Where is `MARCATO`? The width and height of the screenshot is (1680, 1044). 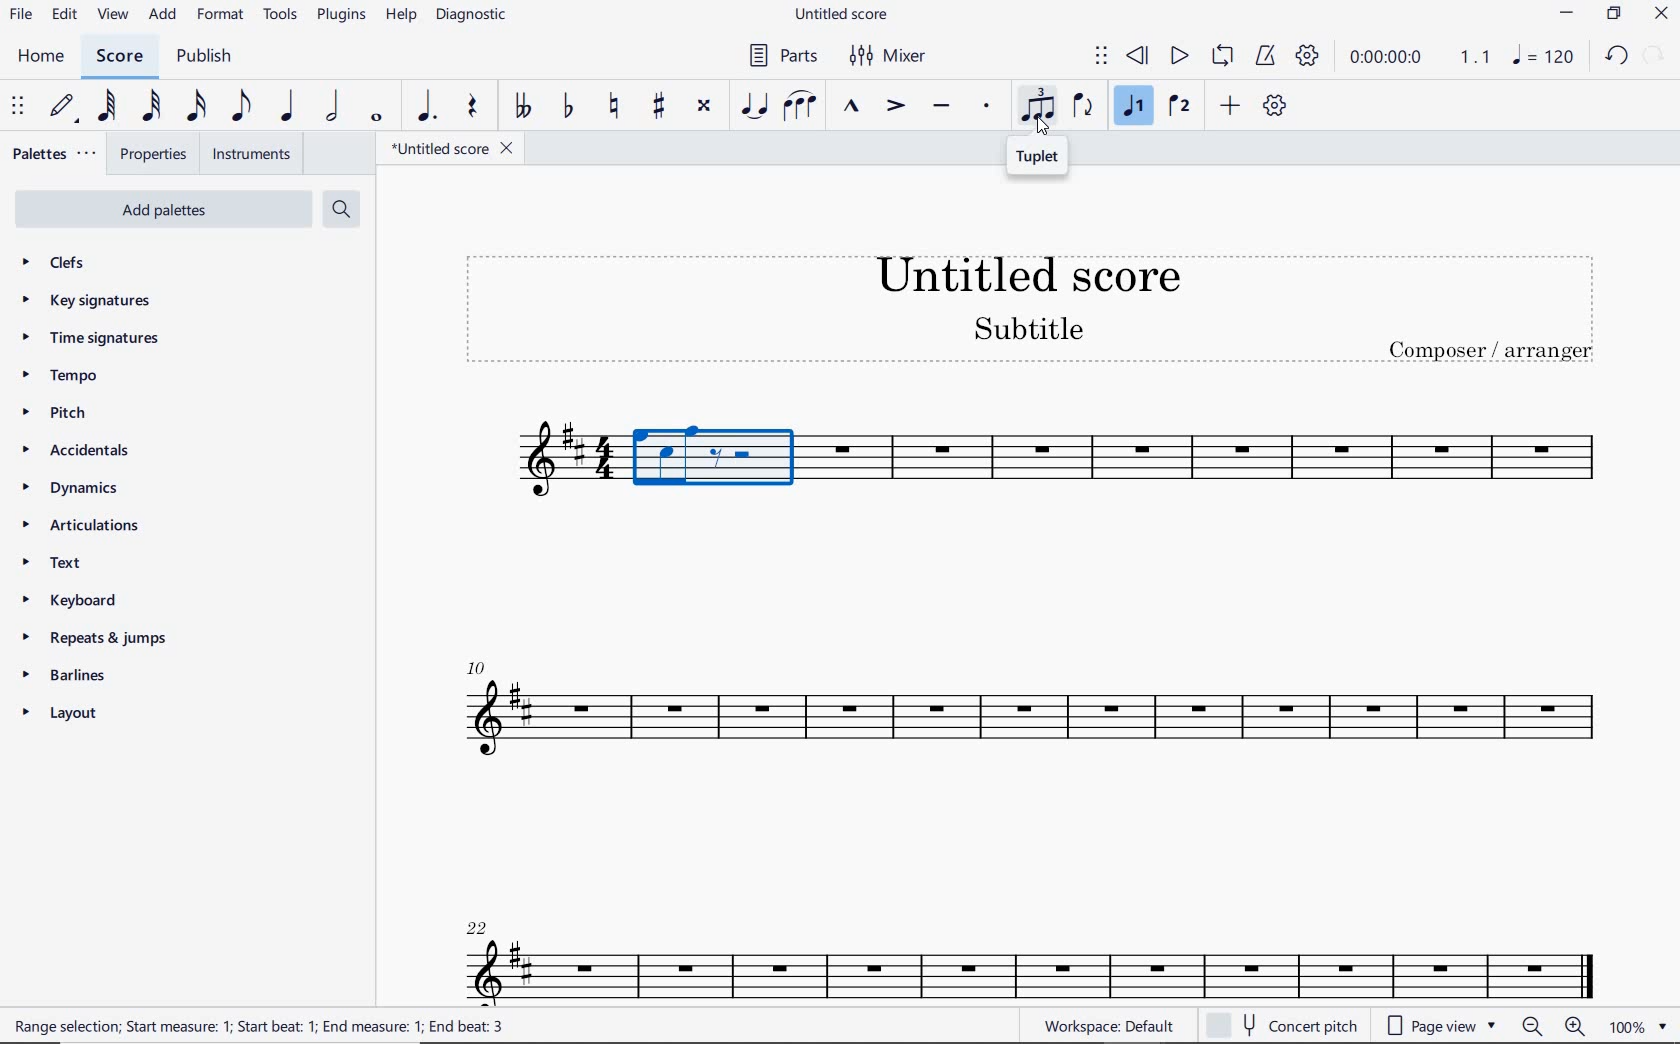
MARCATO is located at coordinates (852, 110).